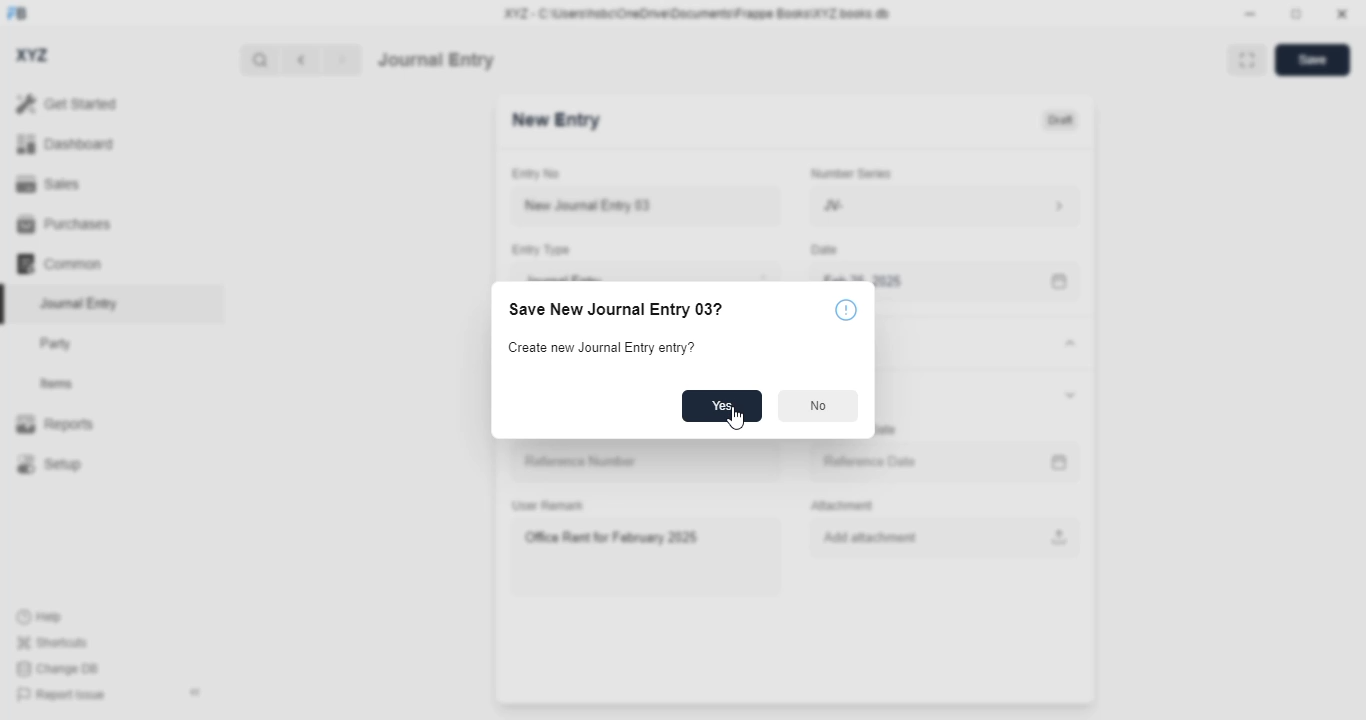 This screenshot has height=720, width=1366. What do you see at coordinates (1313, 60) in the screenshot?
I see `save` at bounding box center [1313, 60].